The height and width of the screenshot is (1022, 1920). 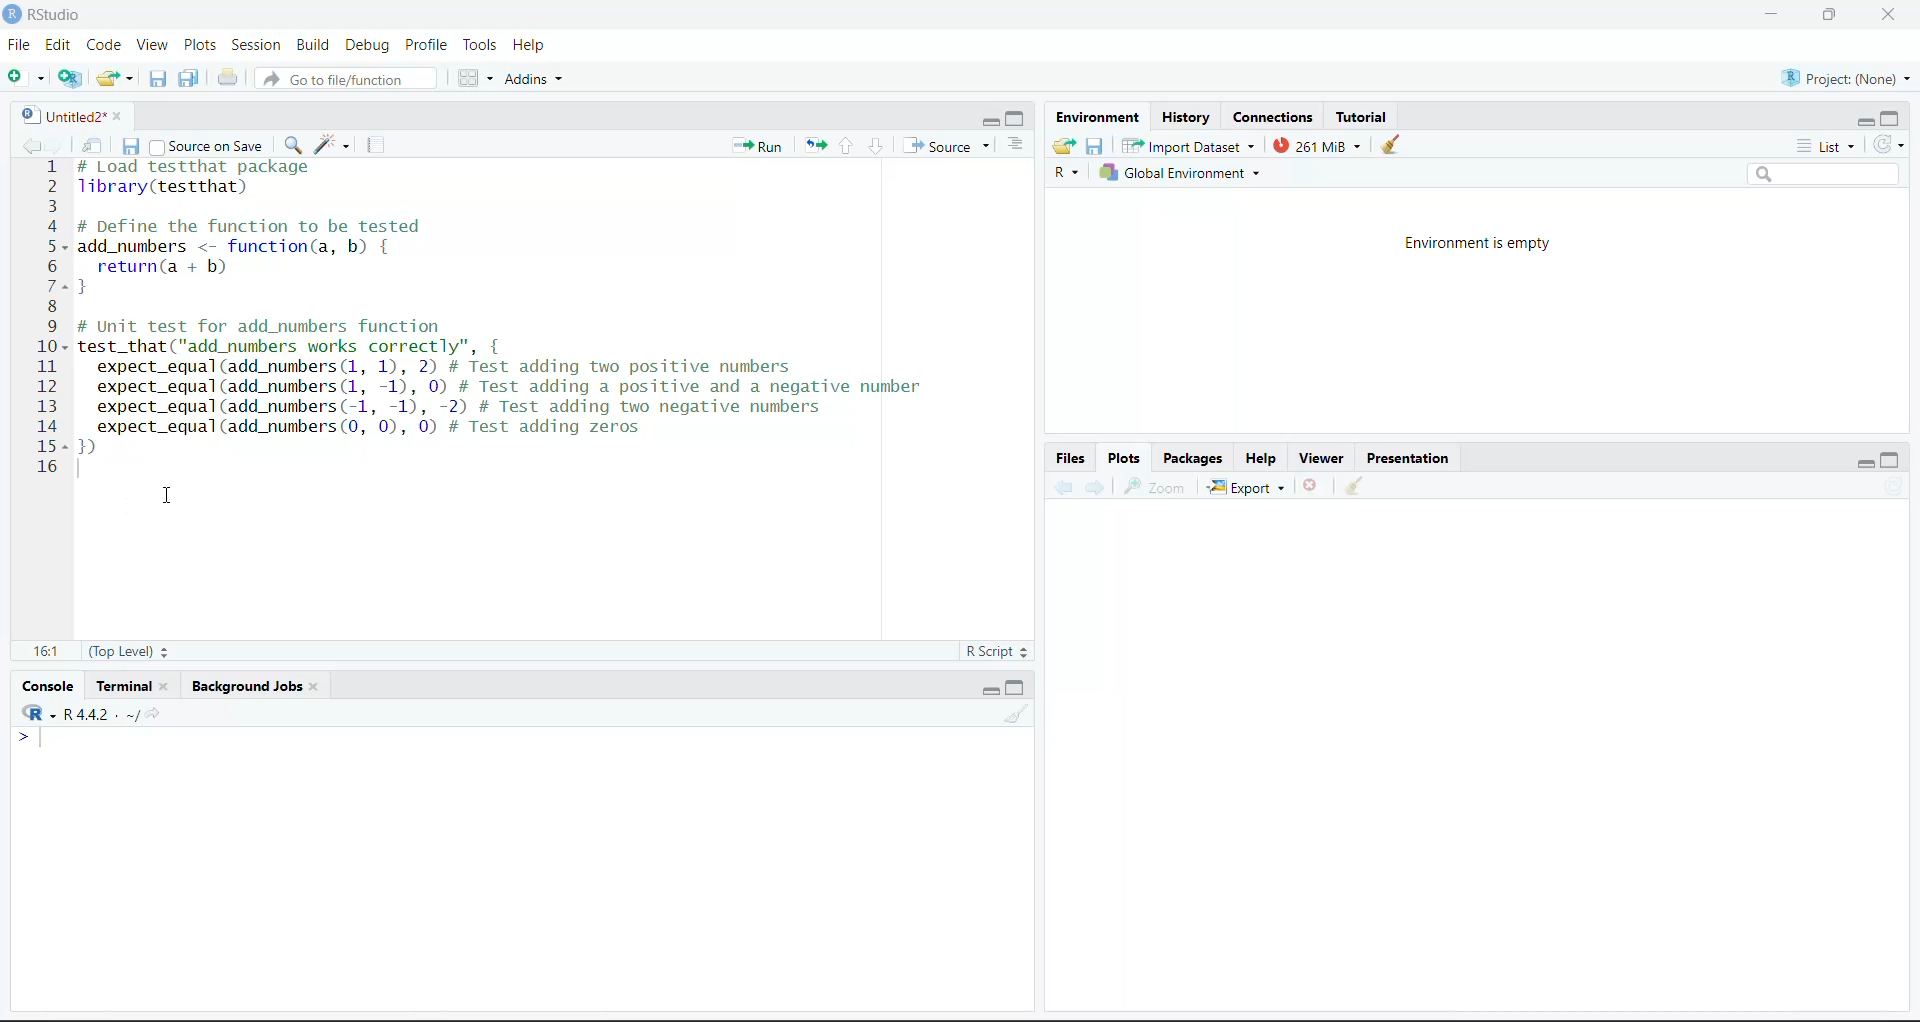 I want to click on logo, so click(x=12, y=14).